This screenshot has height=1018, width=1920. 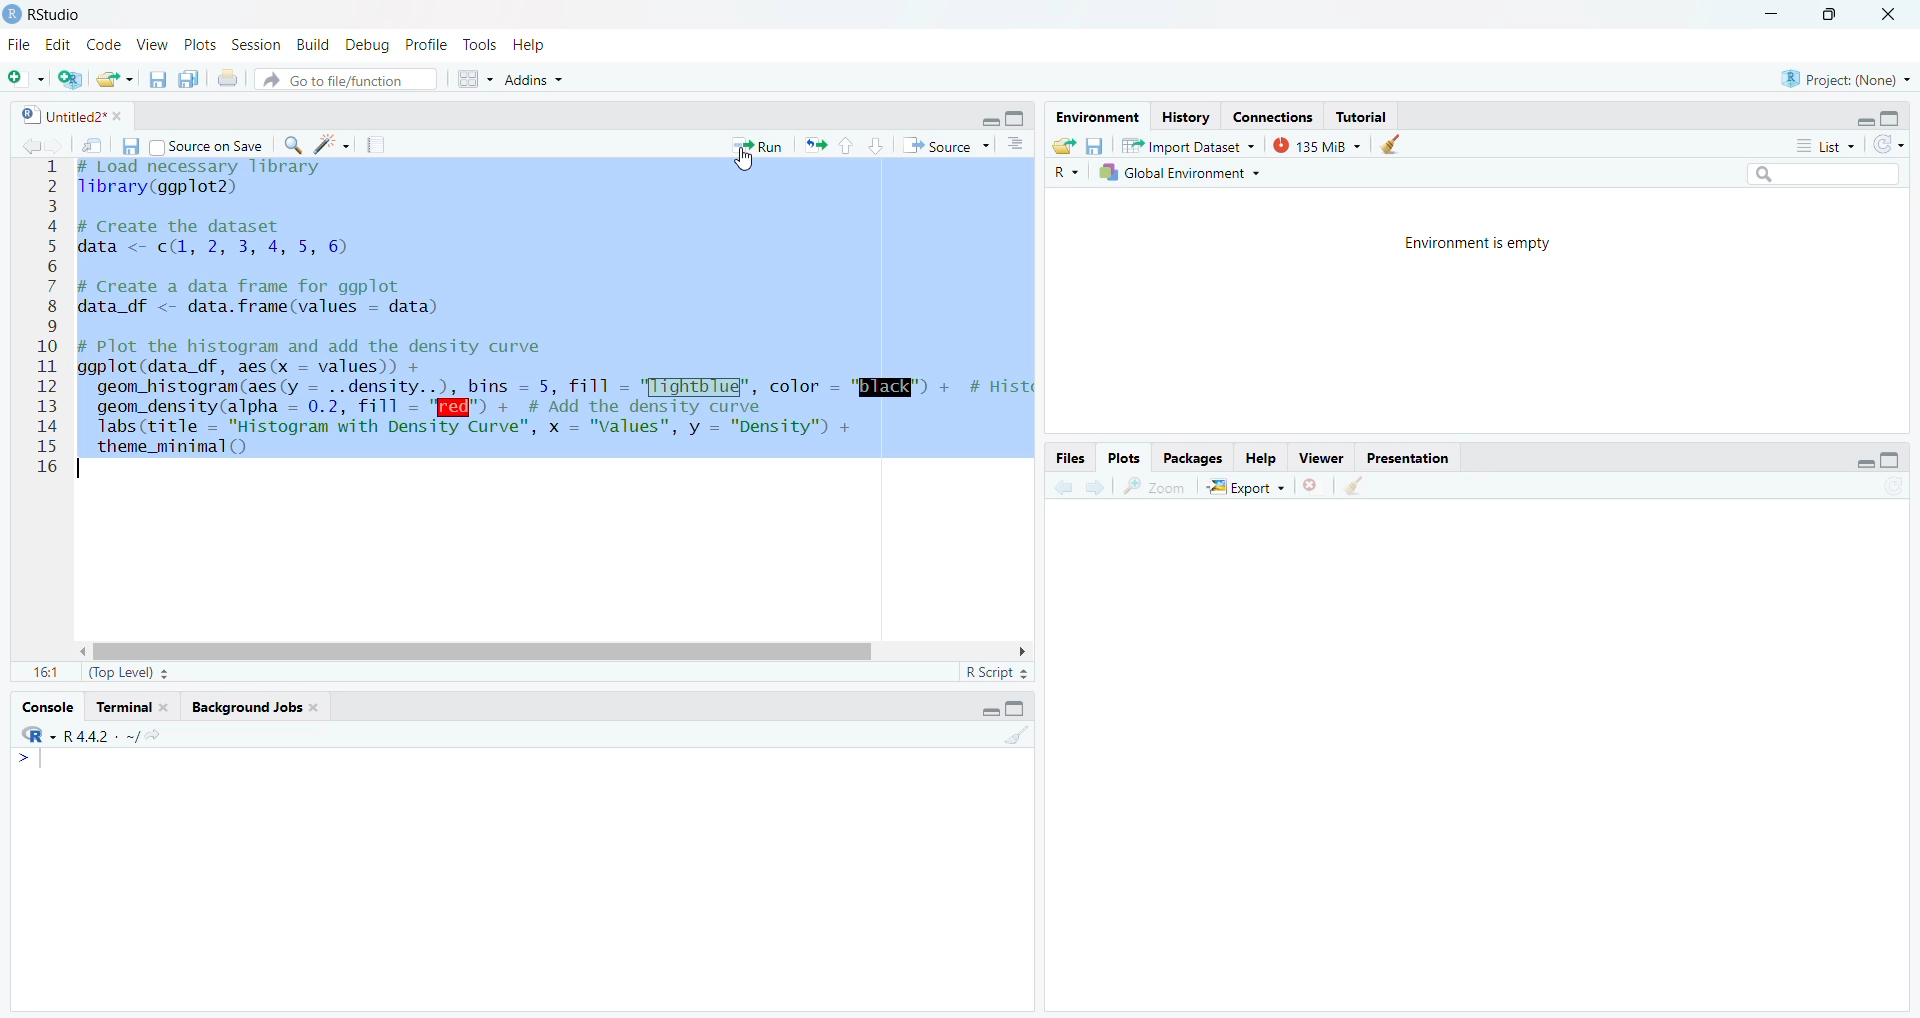 What do you see at coordinates (990, 121) in the screenshot?
I see `minimize` at bounding box center [990, 121].